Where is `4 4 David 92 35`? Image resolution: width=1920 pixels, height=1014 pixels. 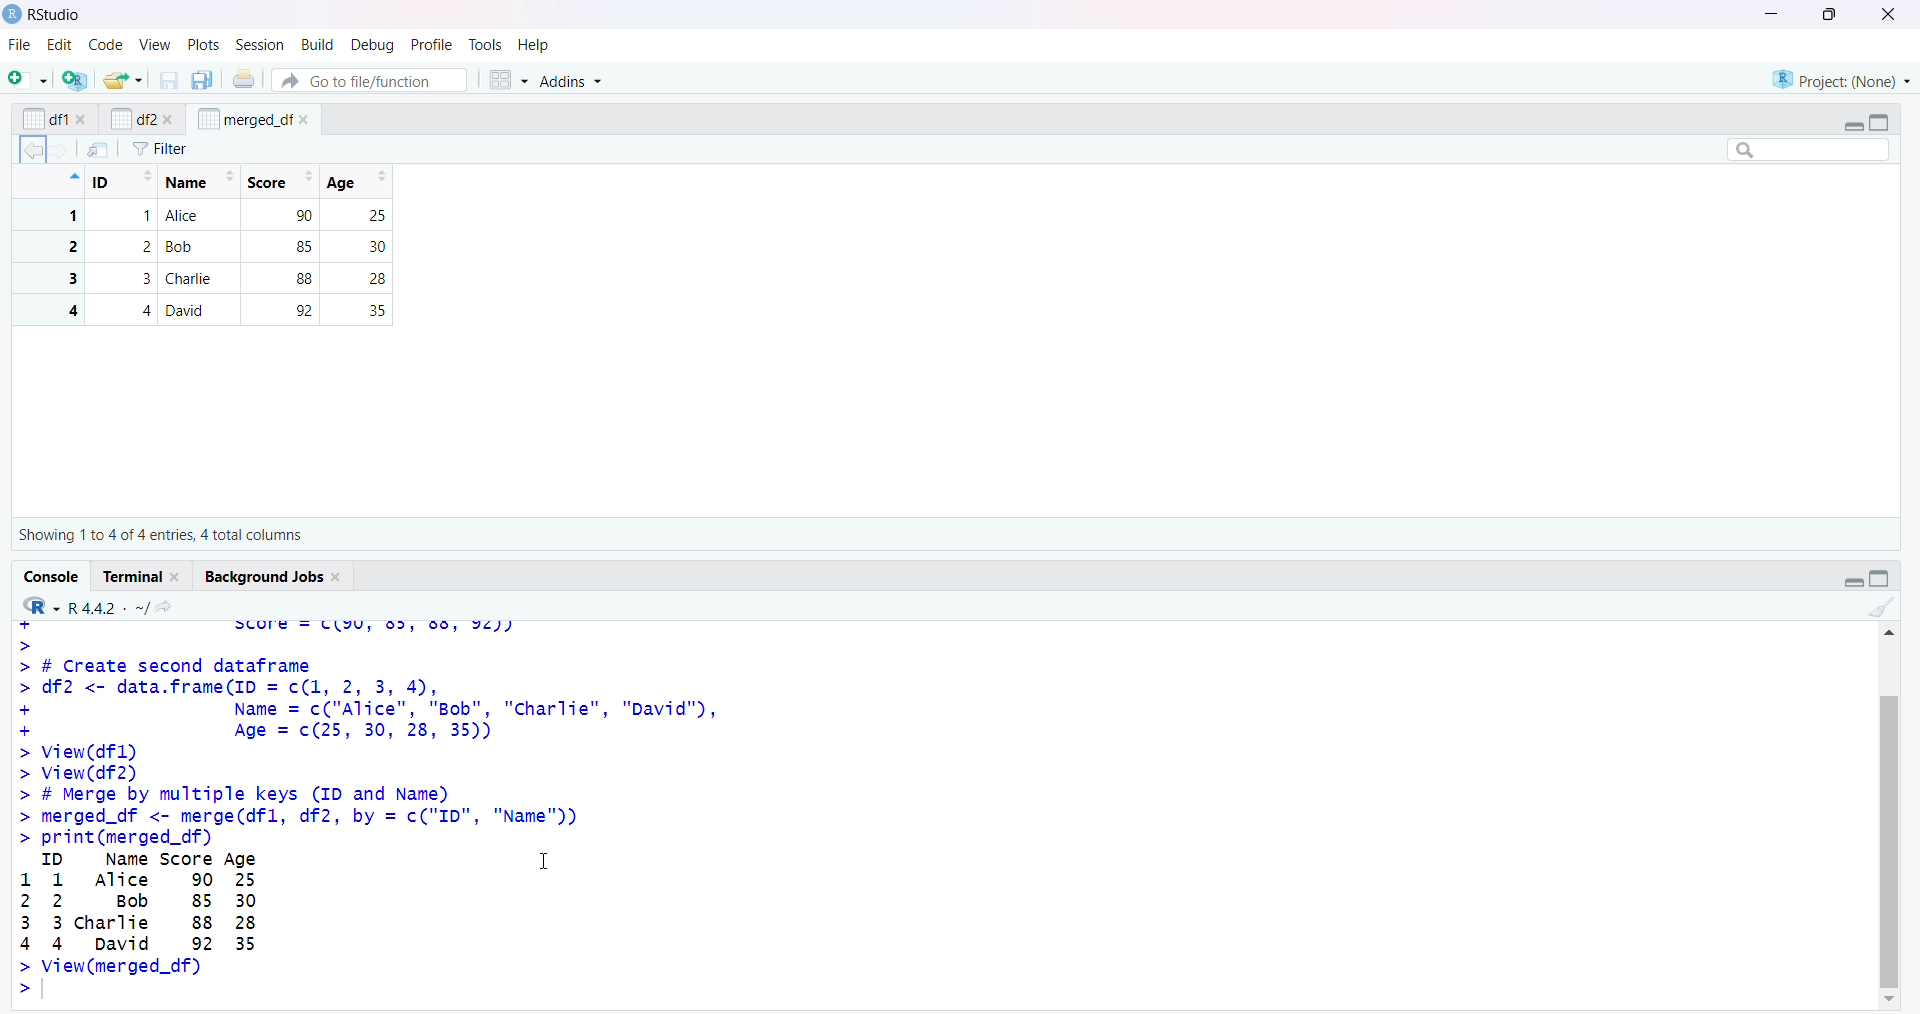
4 4 David 92 35 is located at coordinates (208, 310).